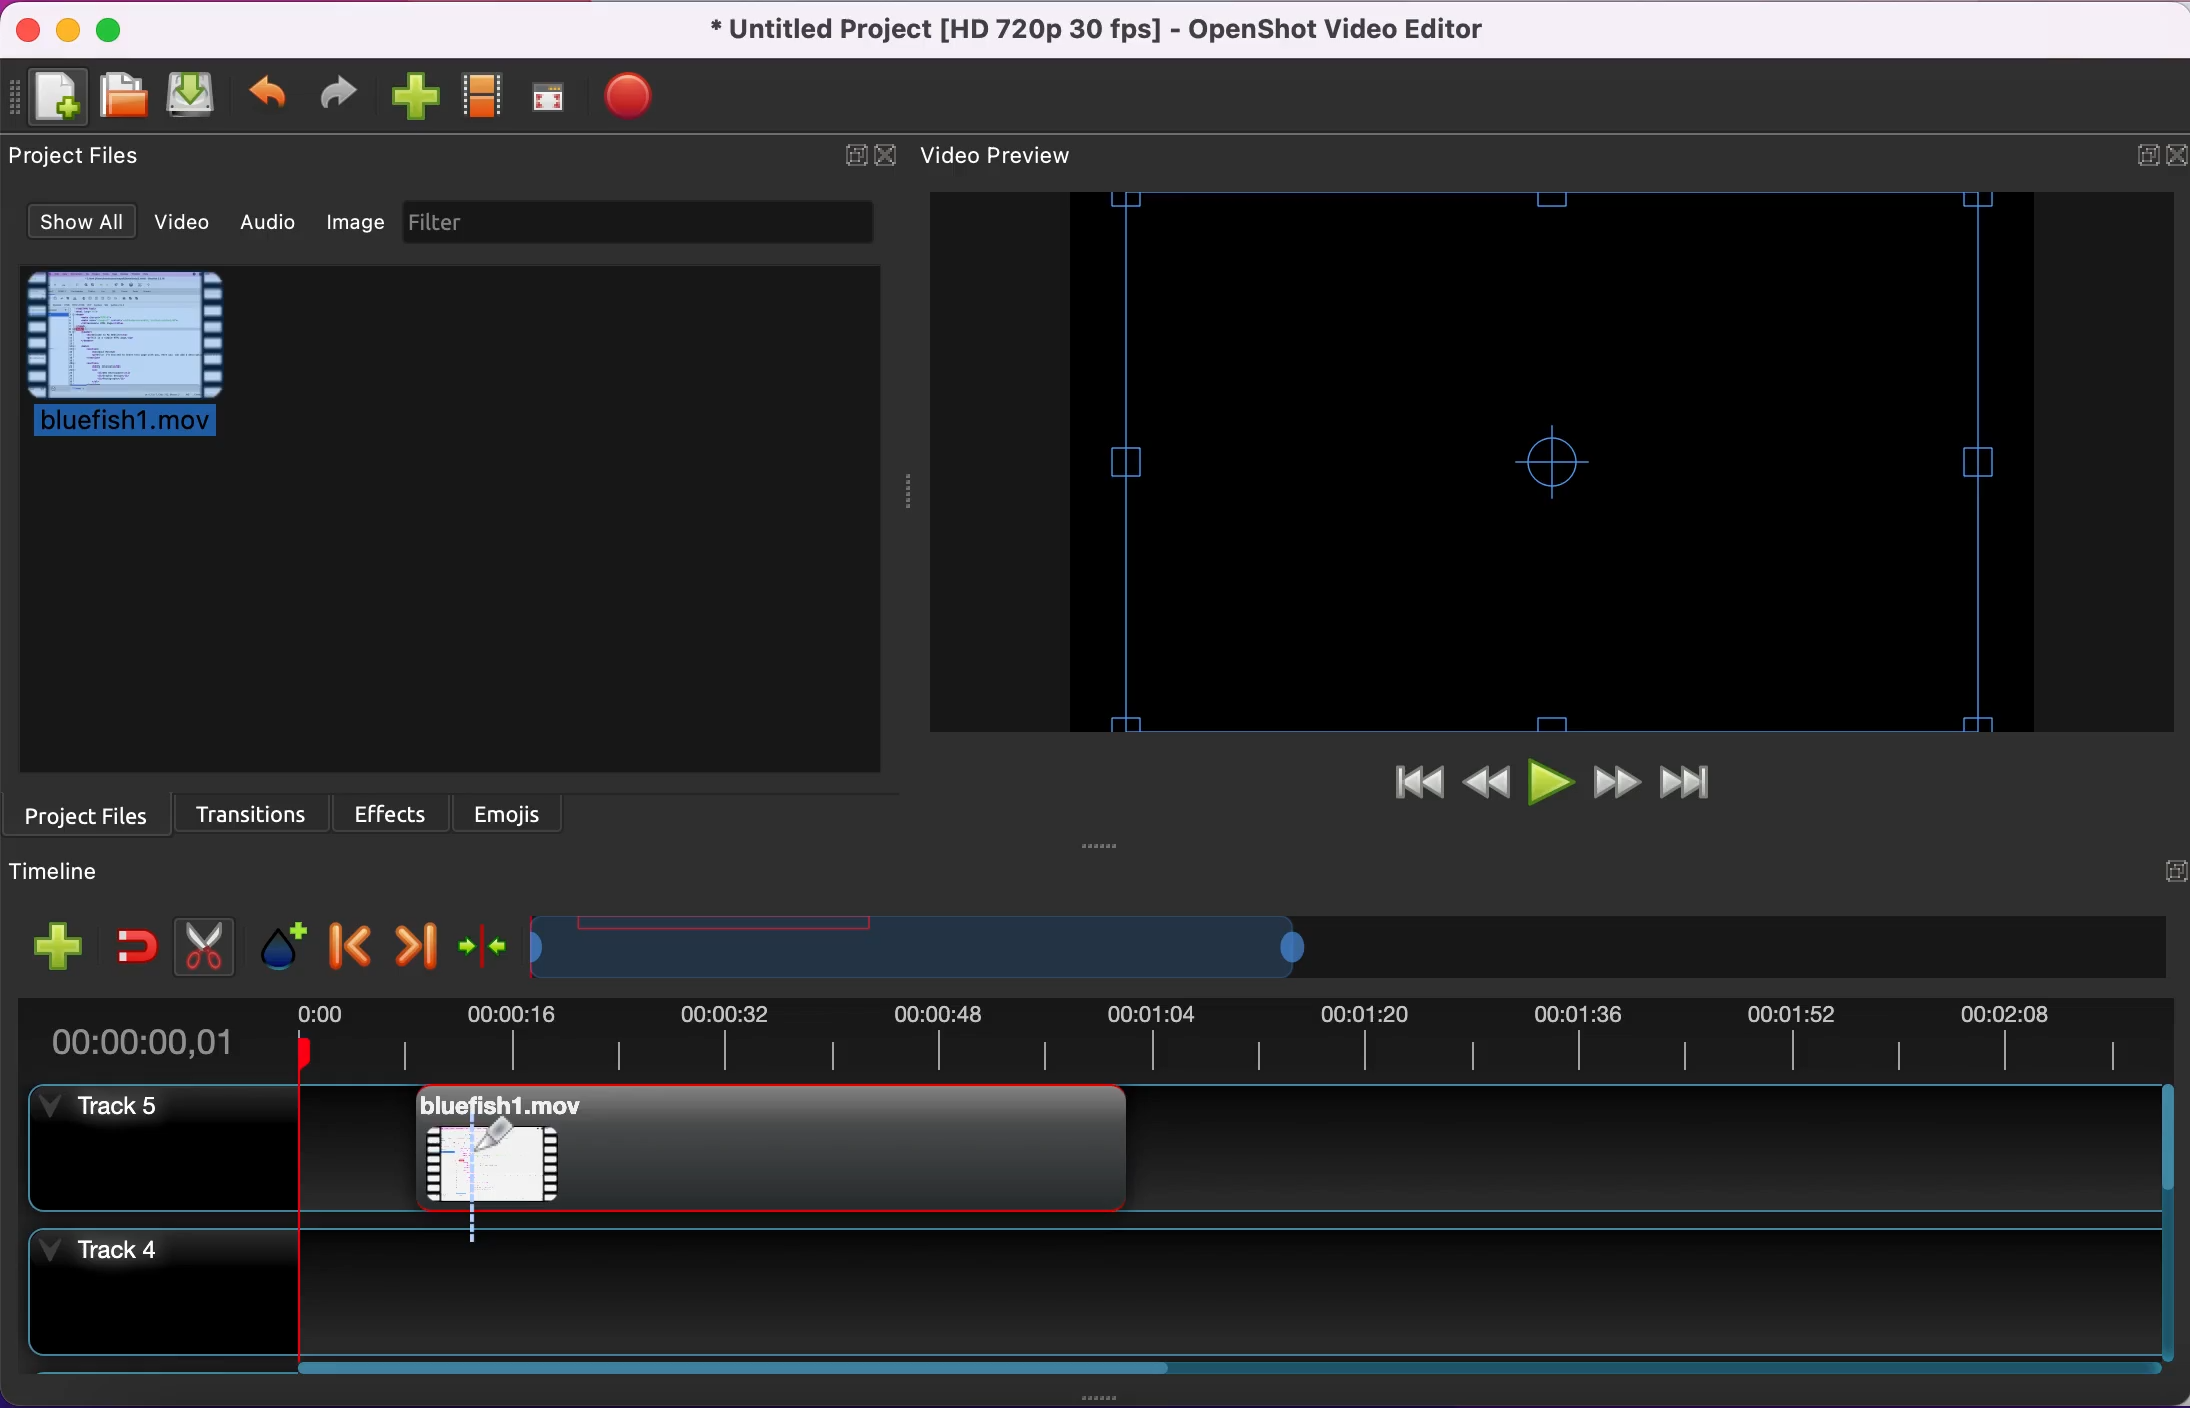 This screenshot has width=2190, height=1408. Describe the element at coordinates (133, 938) in the screenshot. I see `enable snapping` at that location.